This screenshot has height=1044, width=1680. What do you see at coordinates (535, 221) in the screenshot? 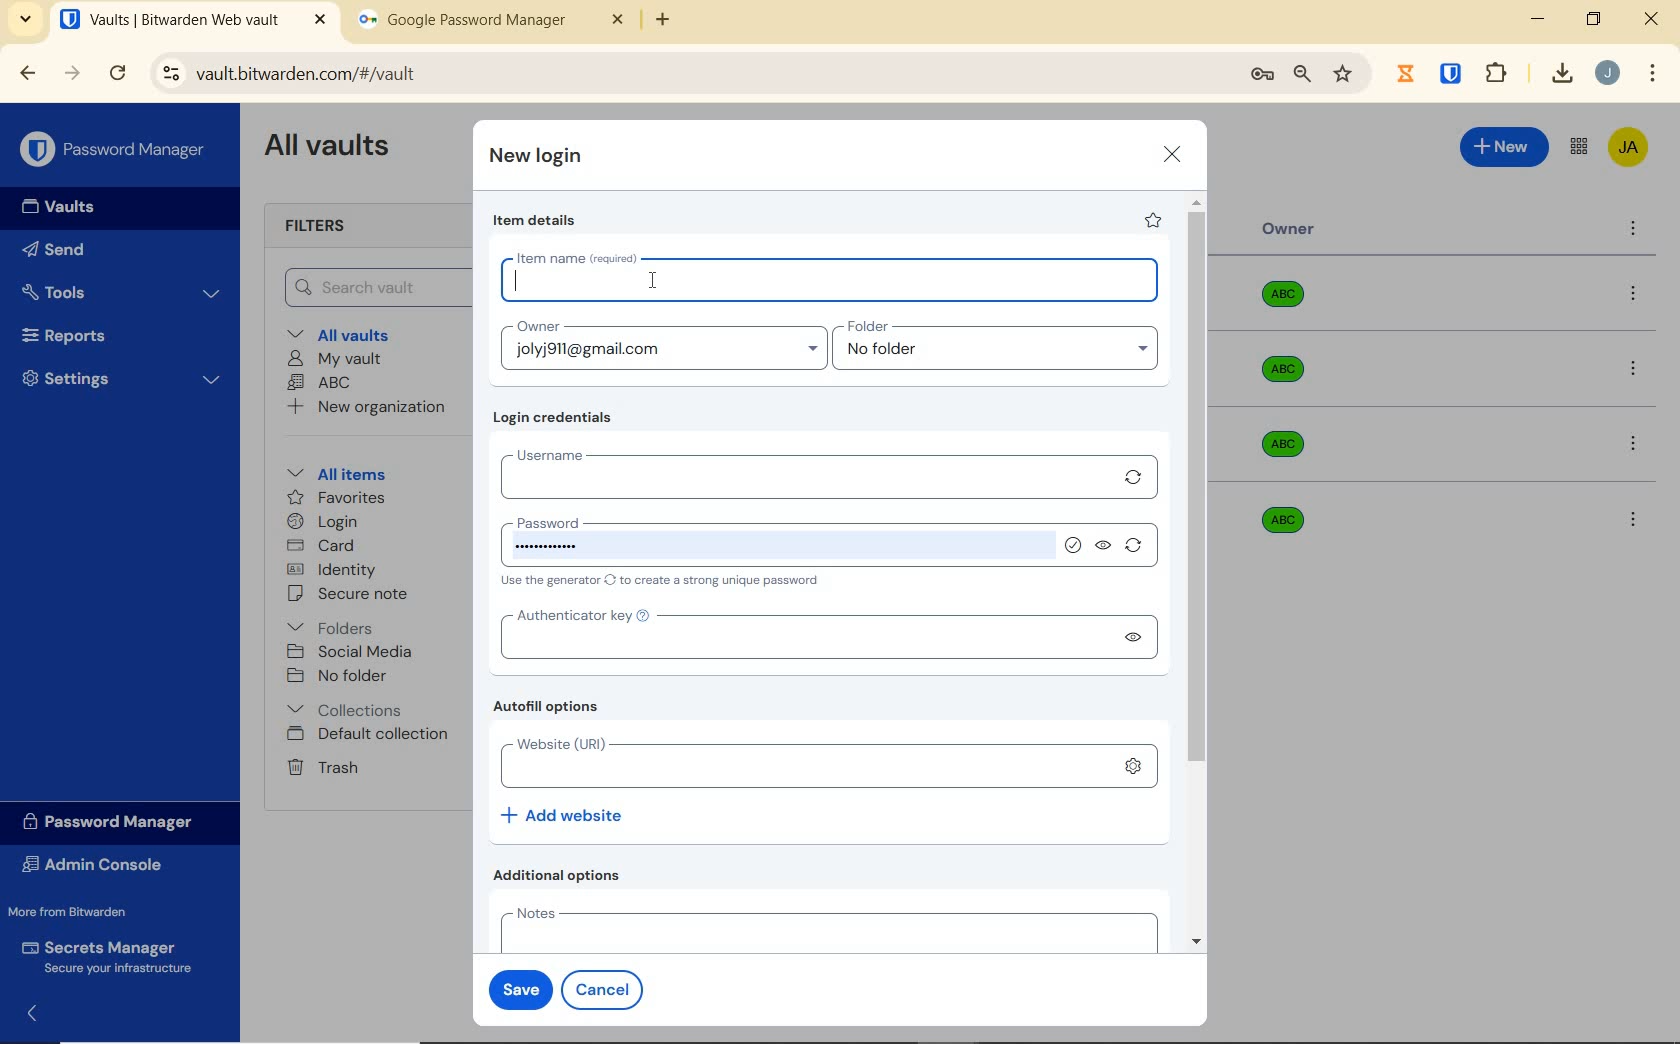
I see `item details` at bounding box center [535, 221].